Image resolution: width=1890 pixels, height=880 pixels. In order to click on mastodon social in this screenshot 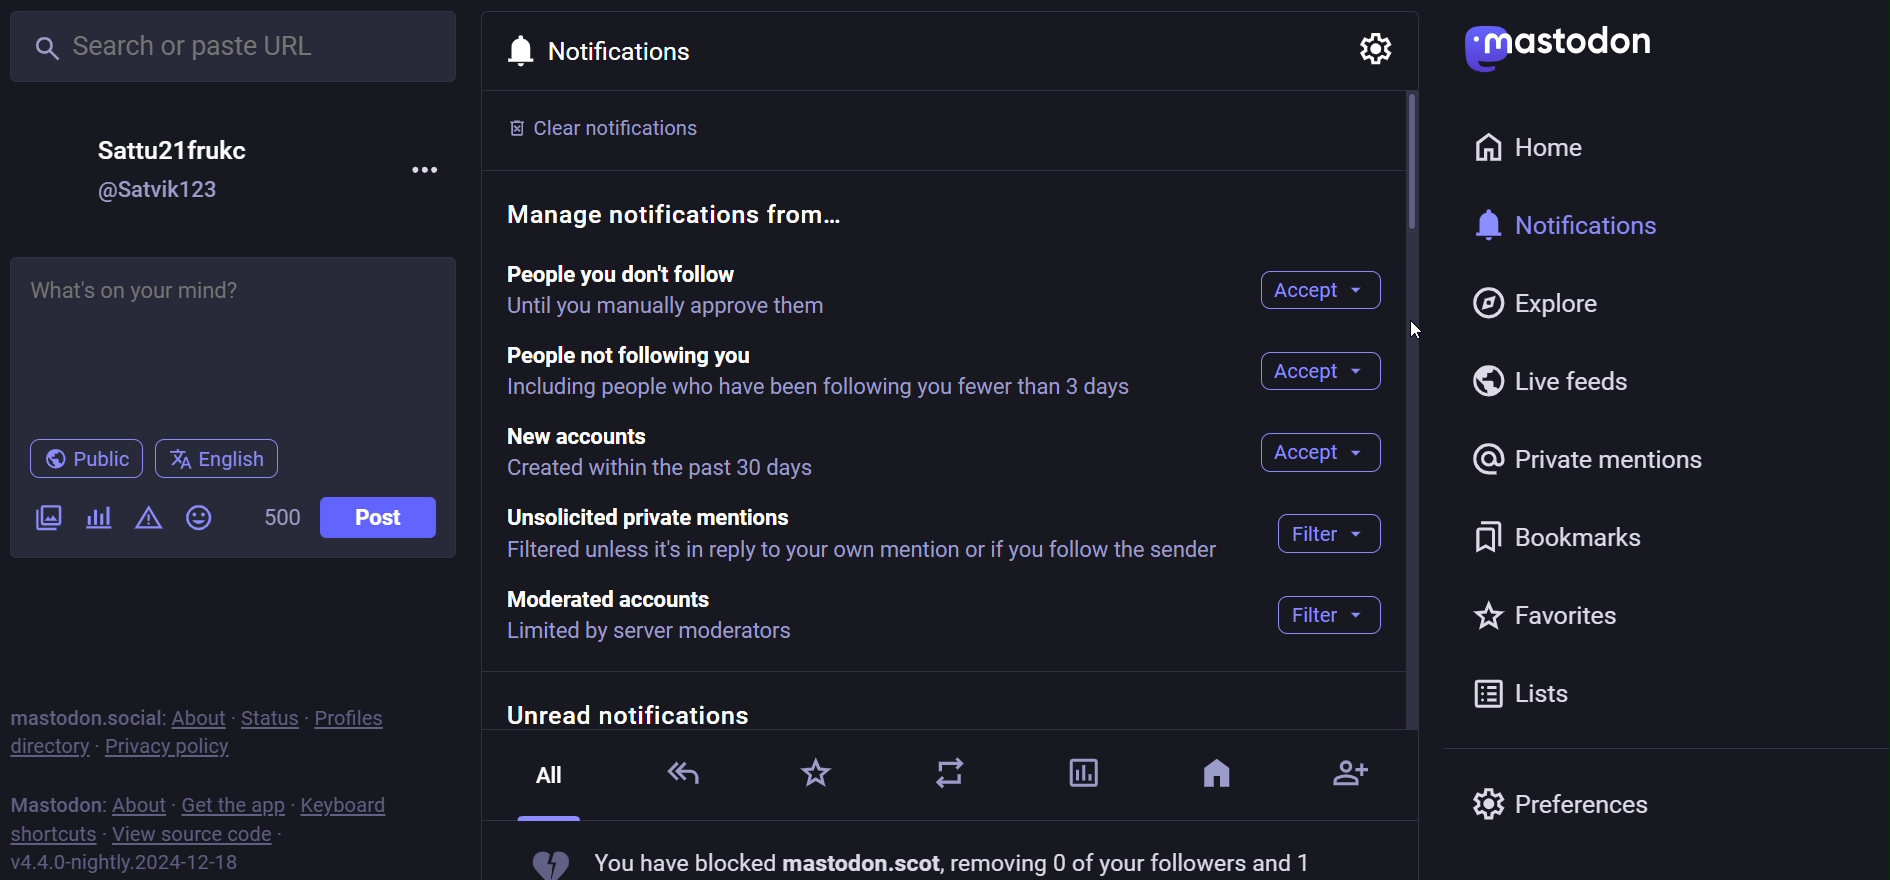, I will do `click(84, 714)`.